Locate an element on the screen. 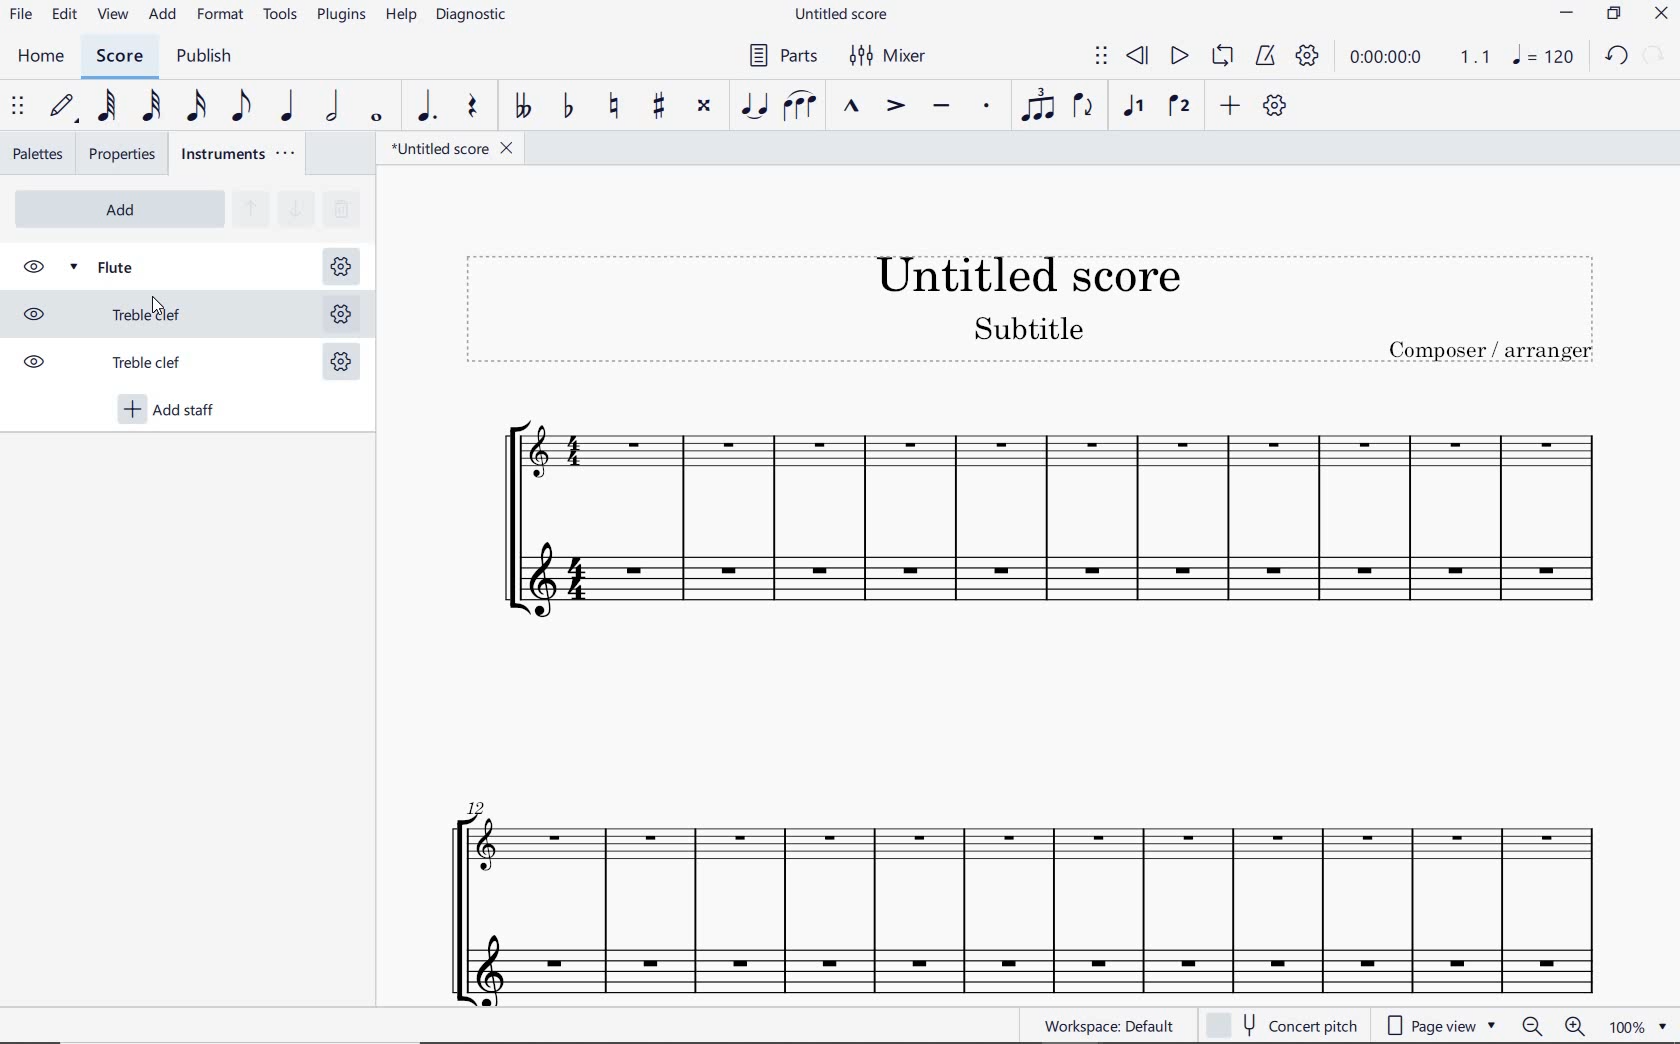 This screenshot has height=1044, width=1680. 32ND NOTE is located at coordinates (151, 107).